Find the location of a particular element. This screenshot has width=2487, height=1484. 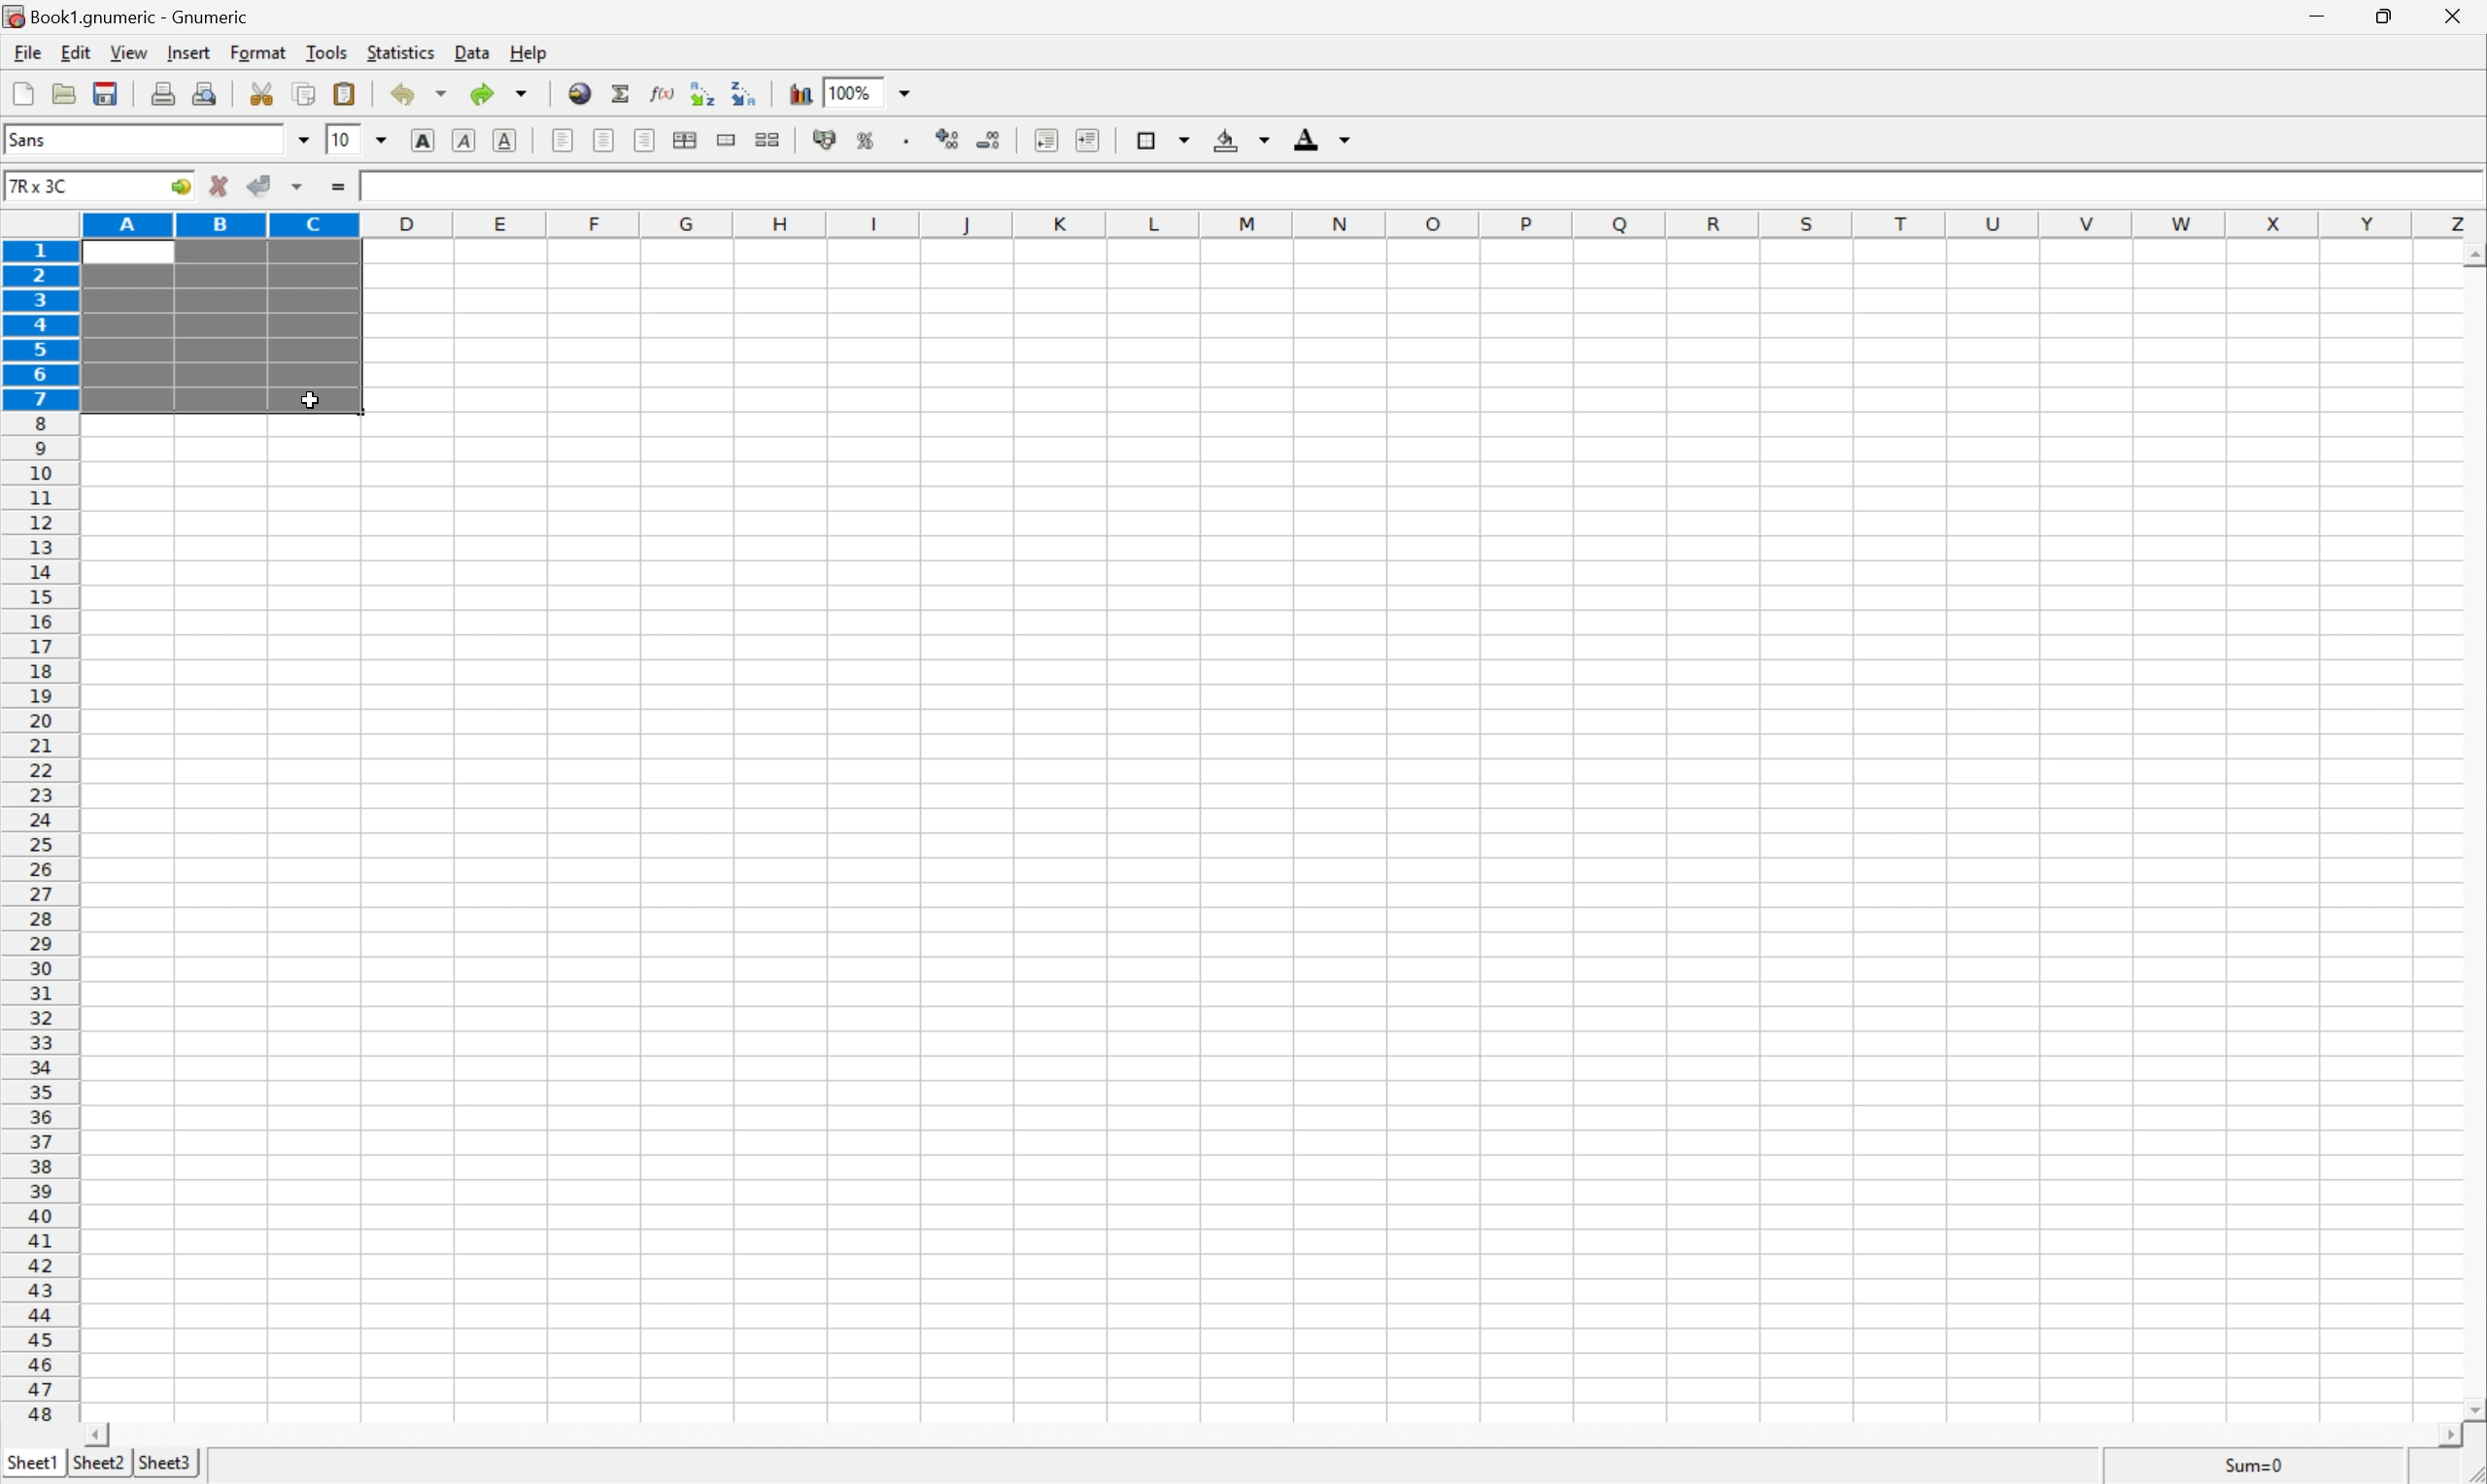

open file is located at coordinates (67, 90).